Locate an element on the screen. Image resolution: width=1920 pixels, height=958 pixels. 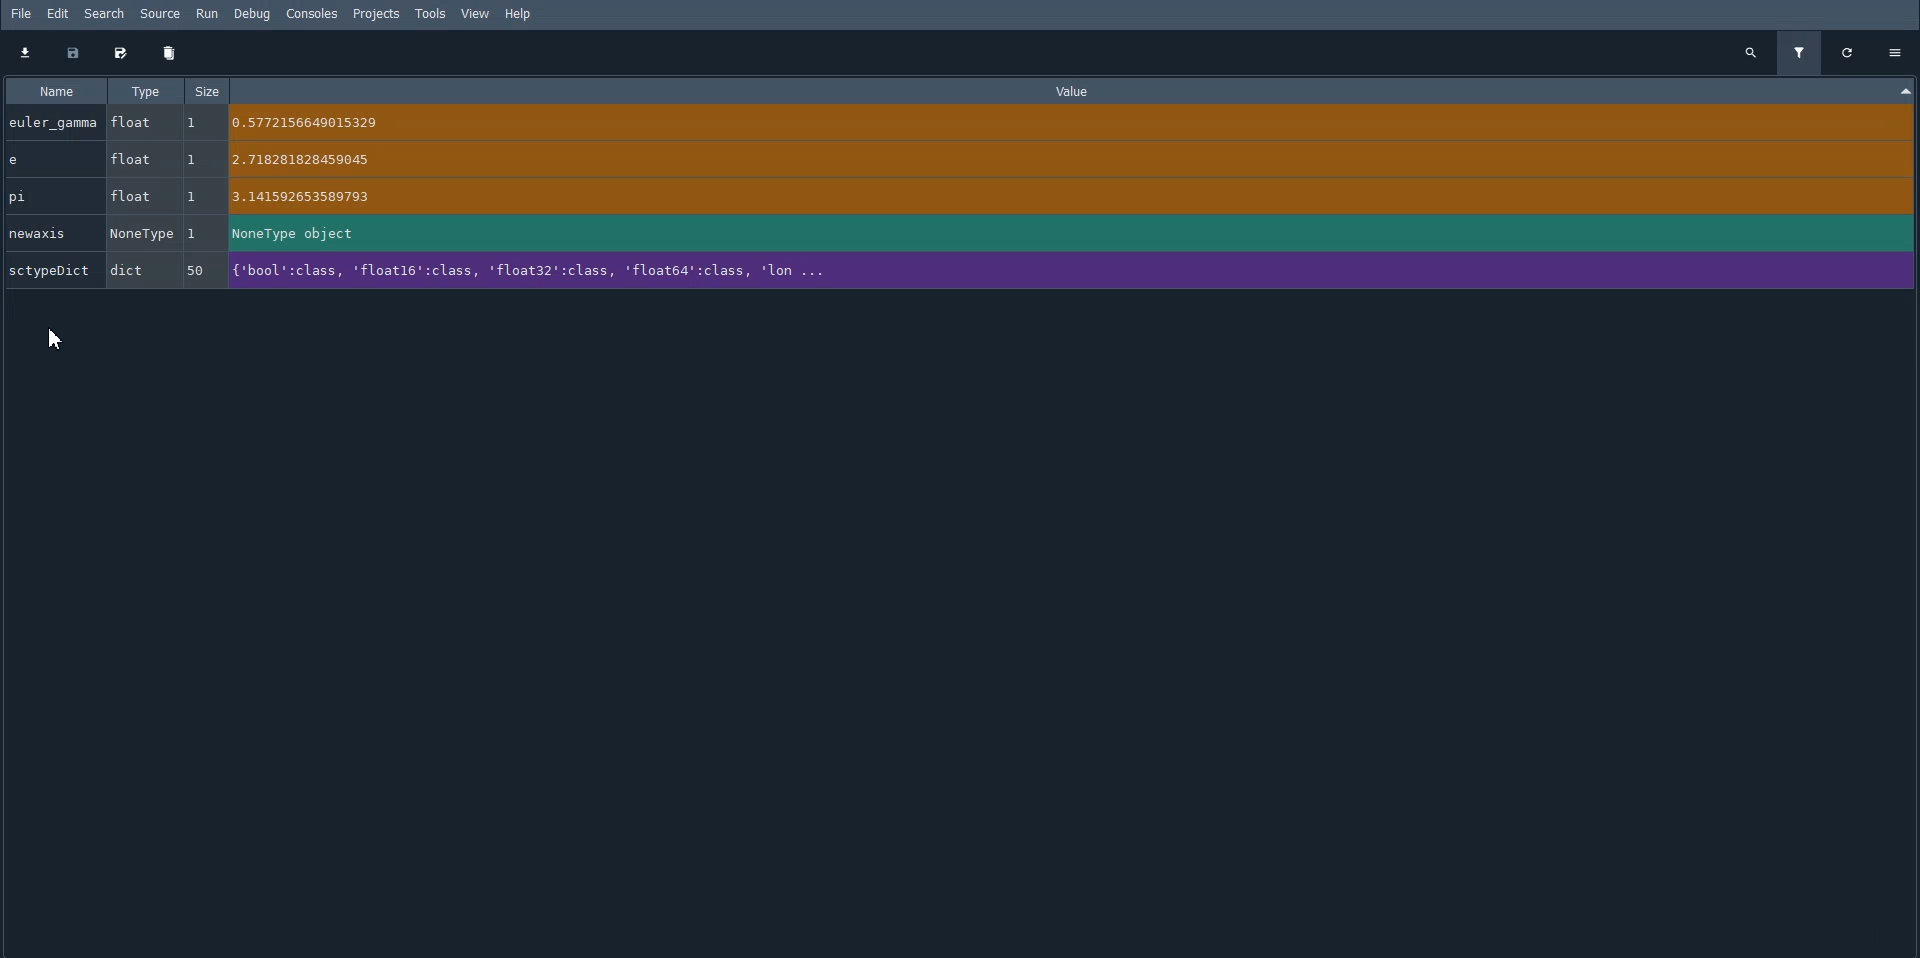
Type is located at coordinates (146, 91).